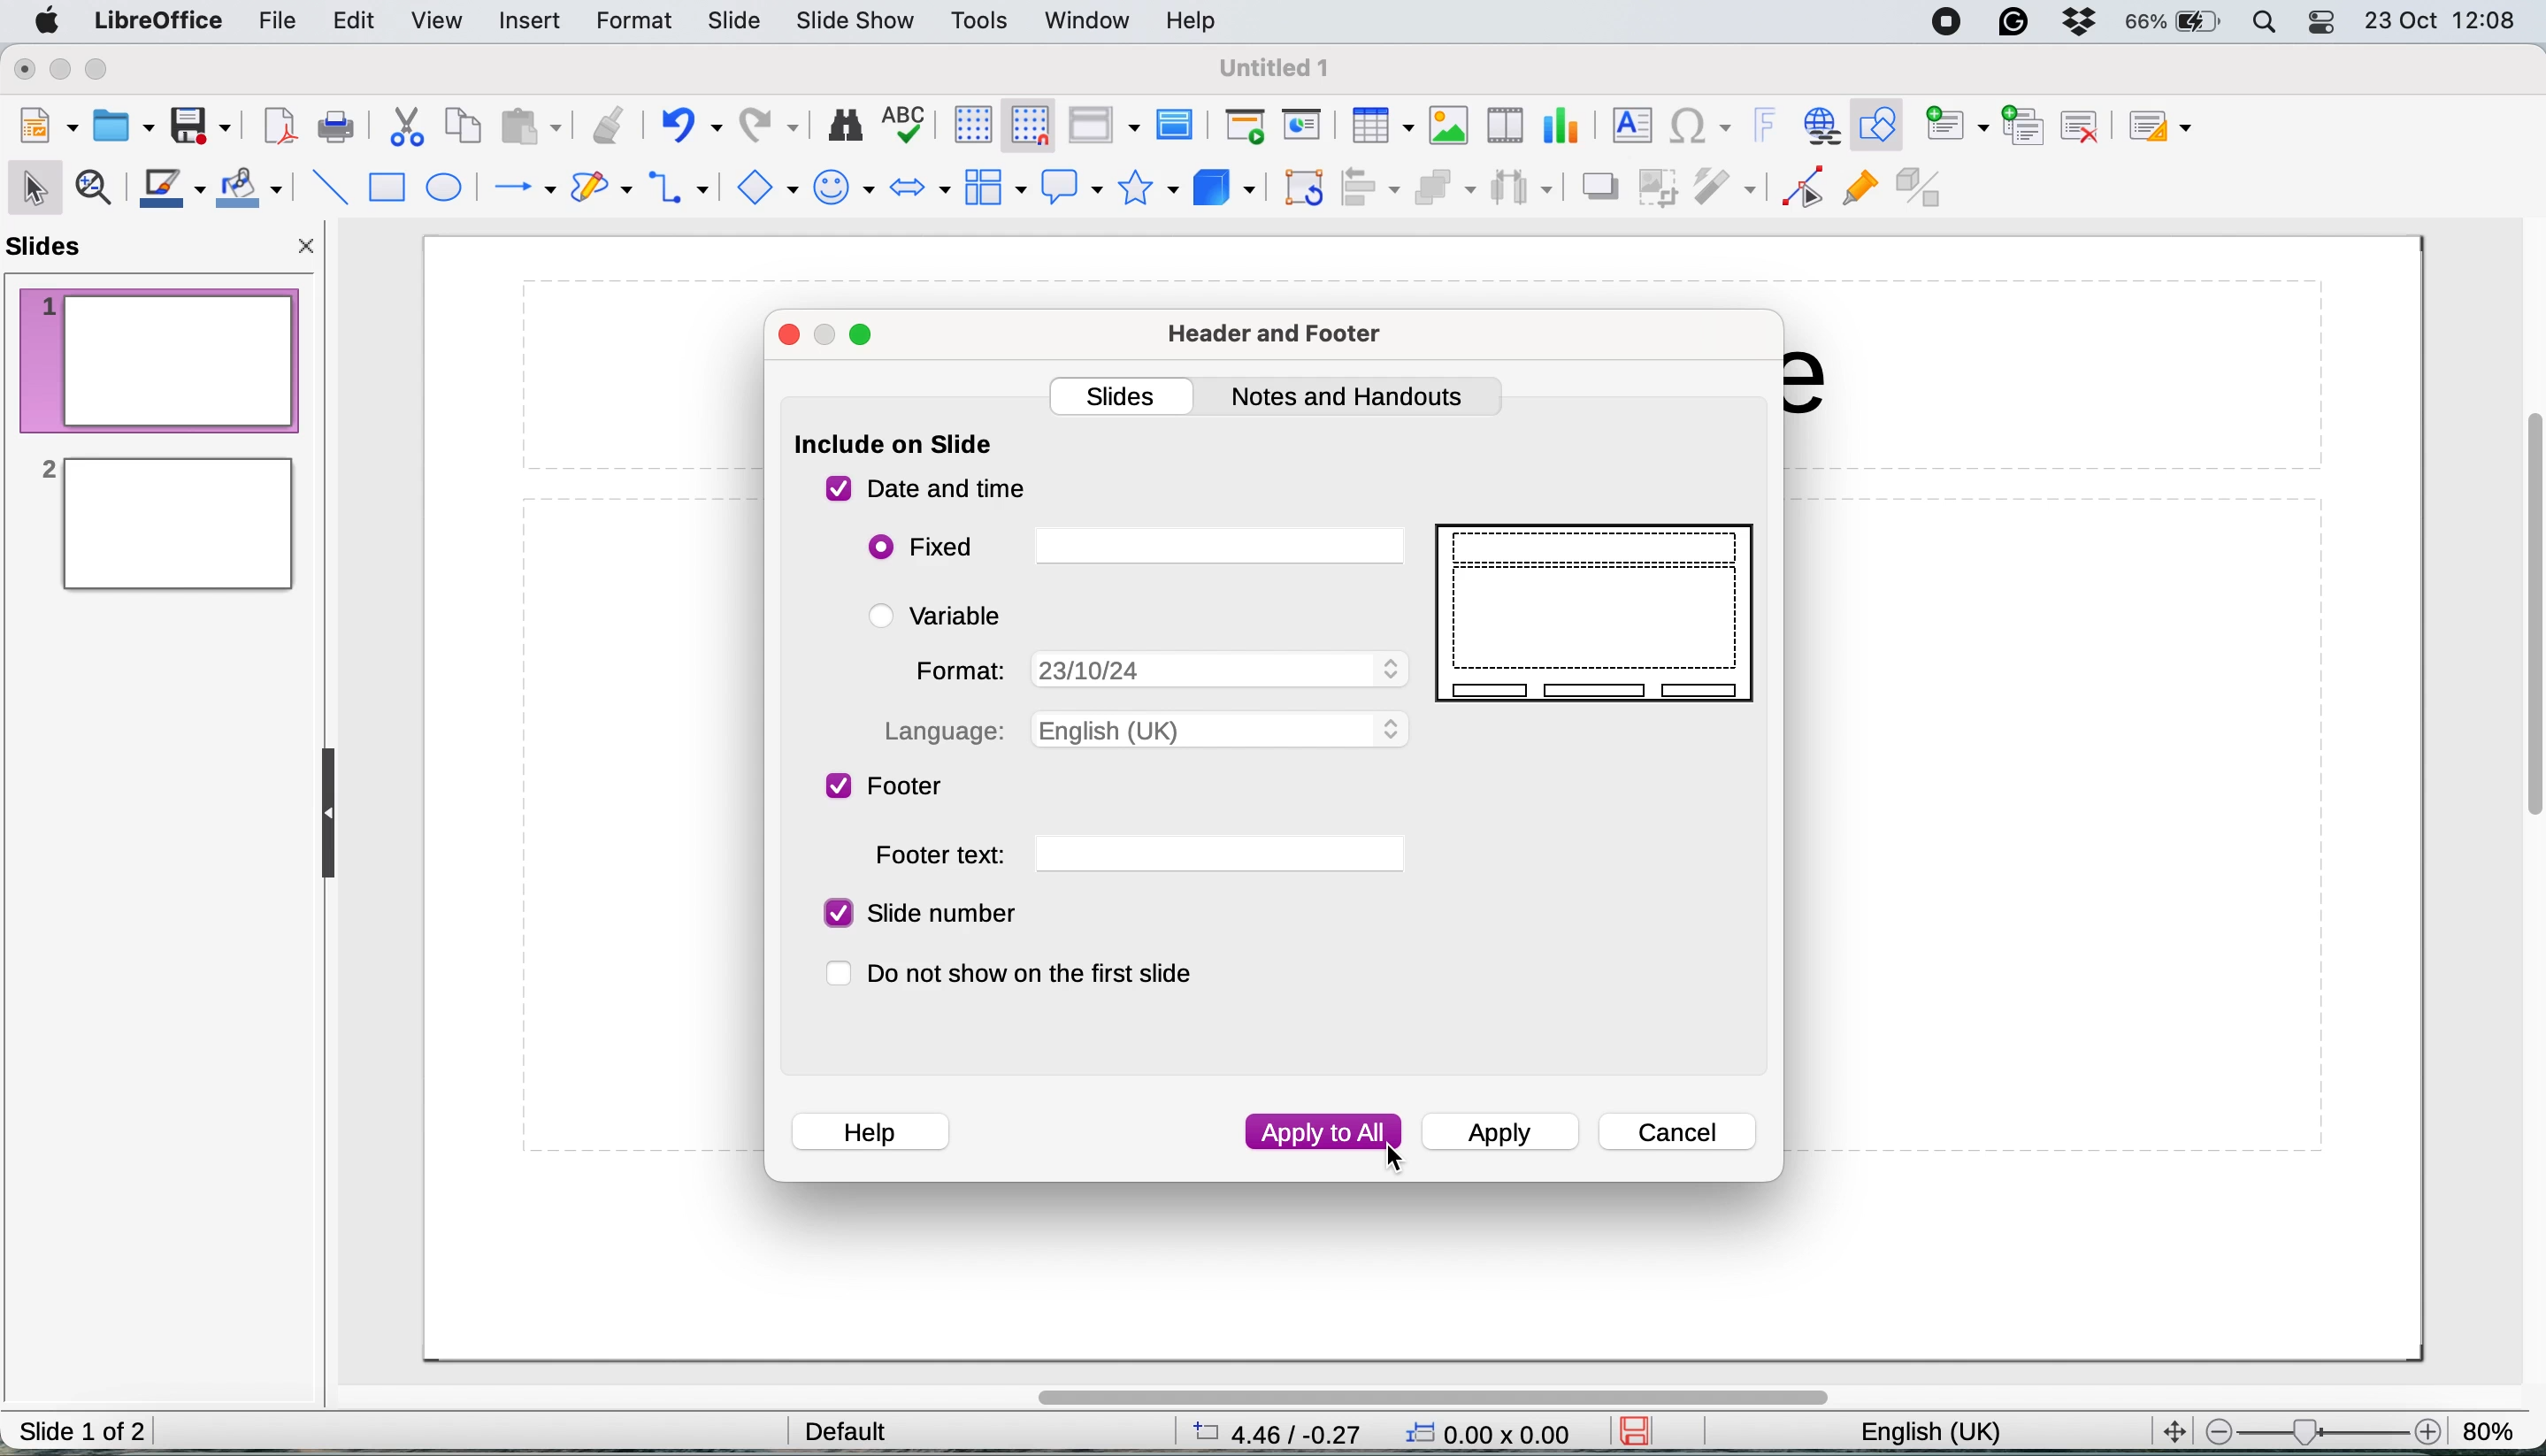  What do you see at coordinates (639, 22) in the screenshot?
I see `format` at bounding box center [639, 22].